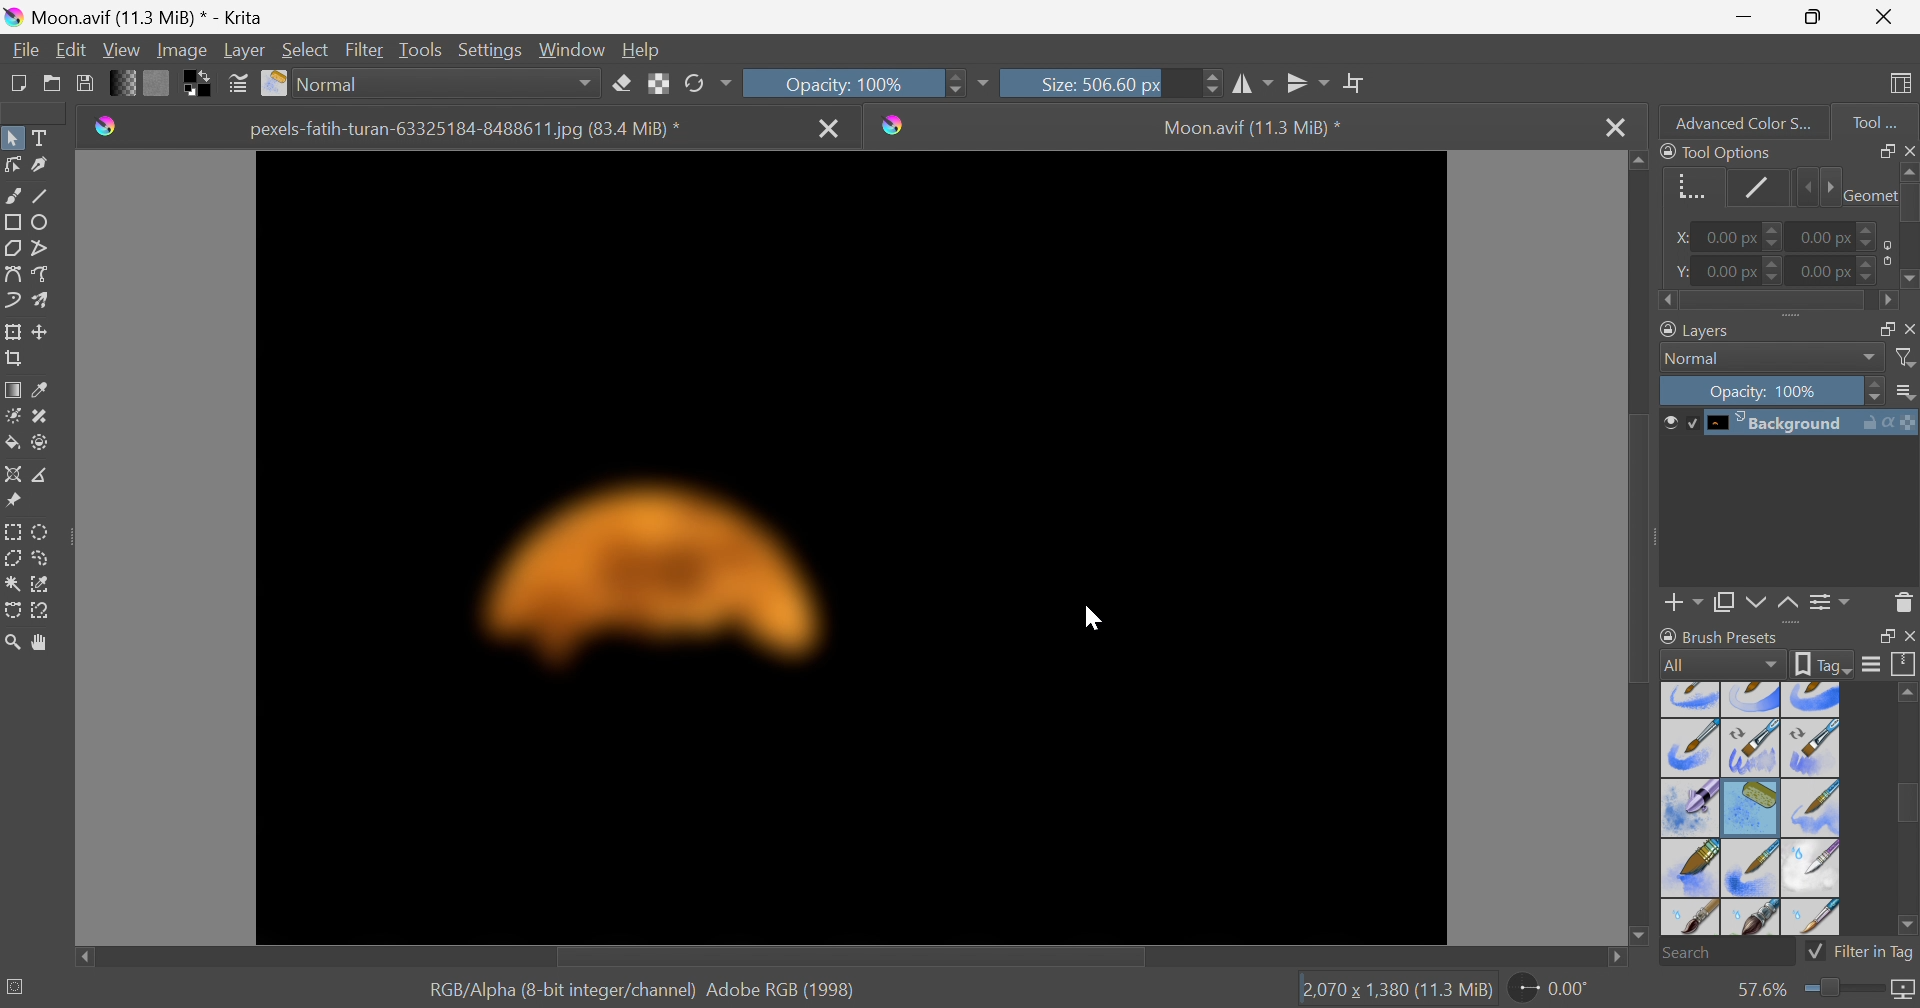 The height and width of the screenshot is (1008, 1920). Describe the element at coordinates (39, 612) in the screenshot. I see `Magnetic curve selection tool` at that location.